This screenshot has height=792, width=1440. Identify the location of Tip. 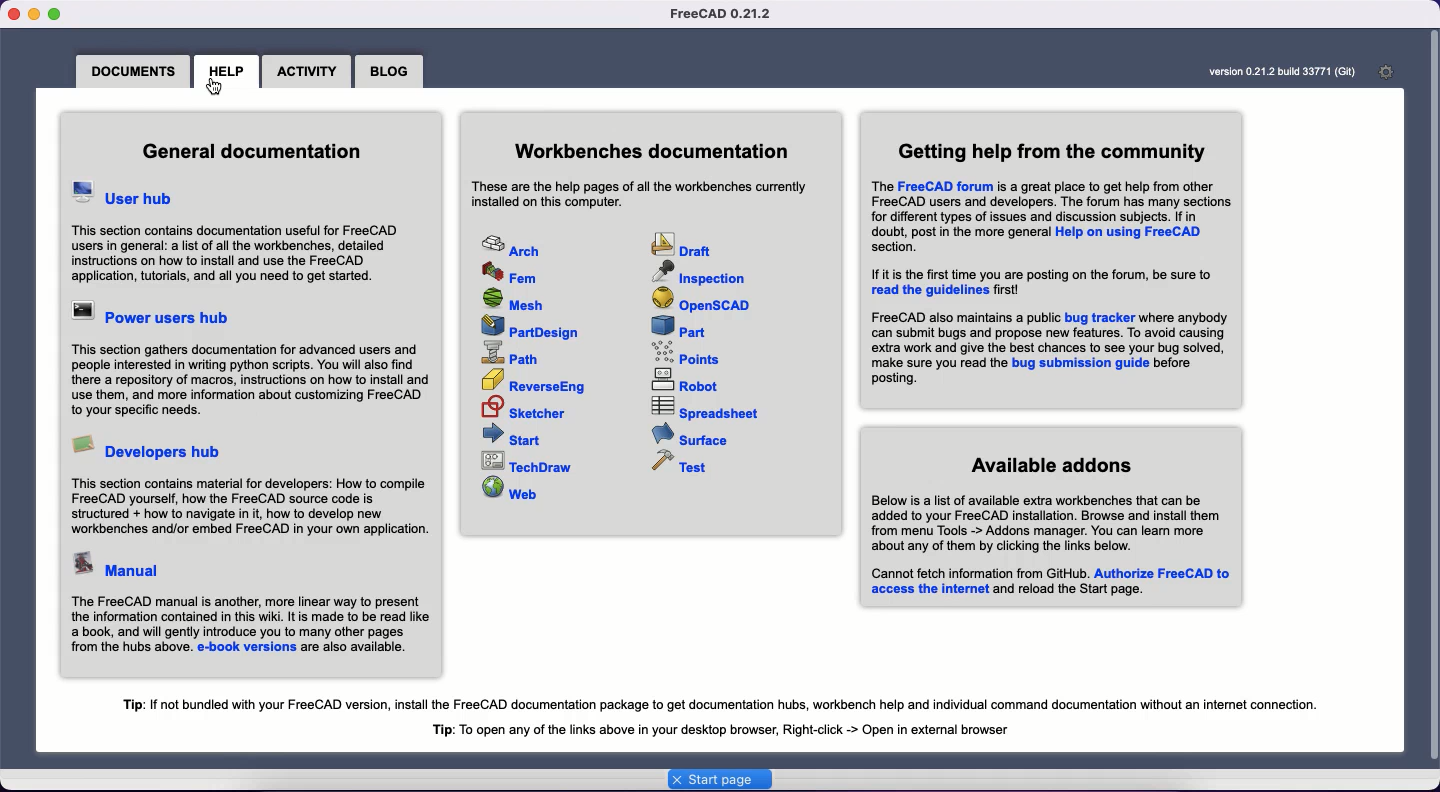
(719, 729).